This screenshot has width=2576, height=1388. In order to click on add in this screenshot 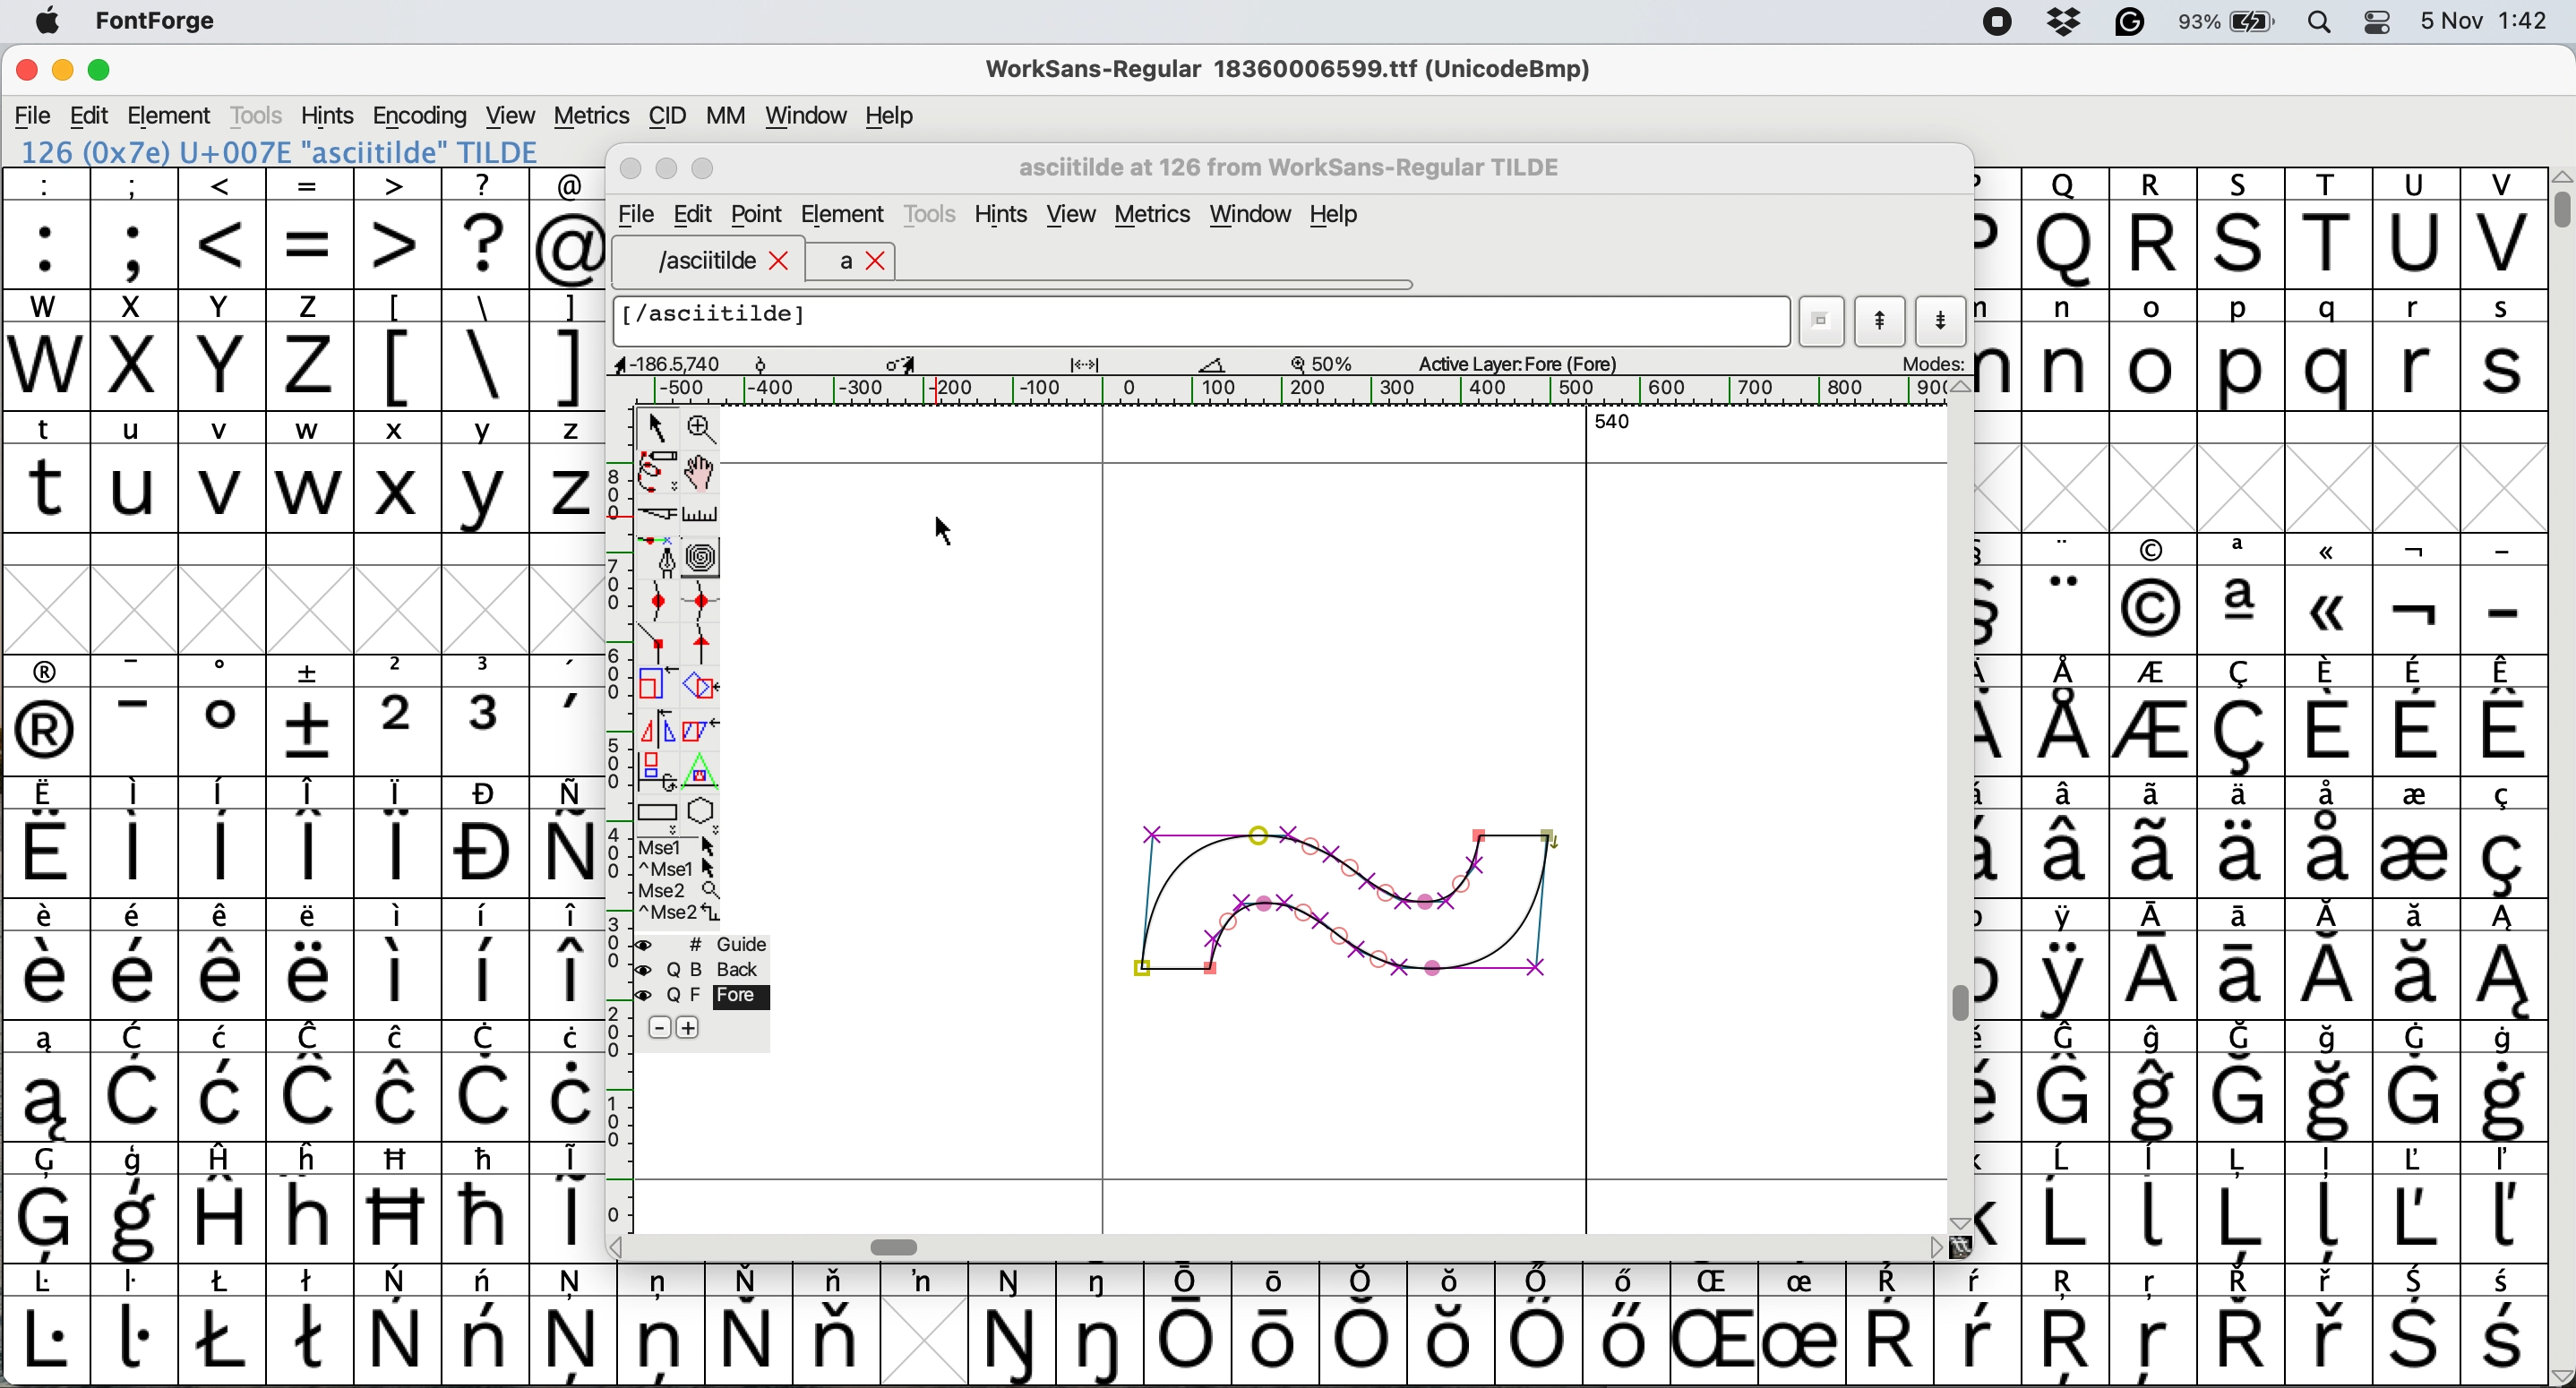, I will do `click(691, 1027)`.